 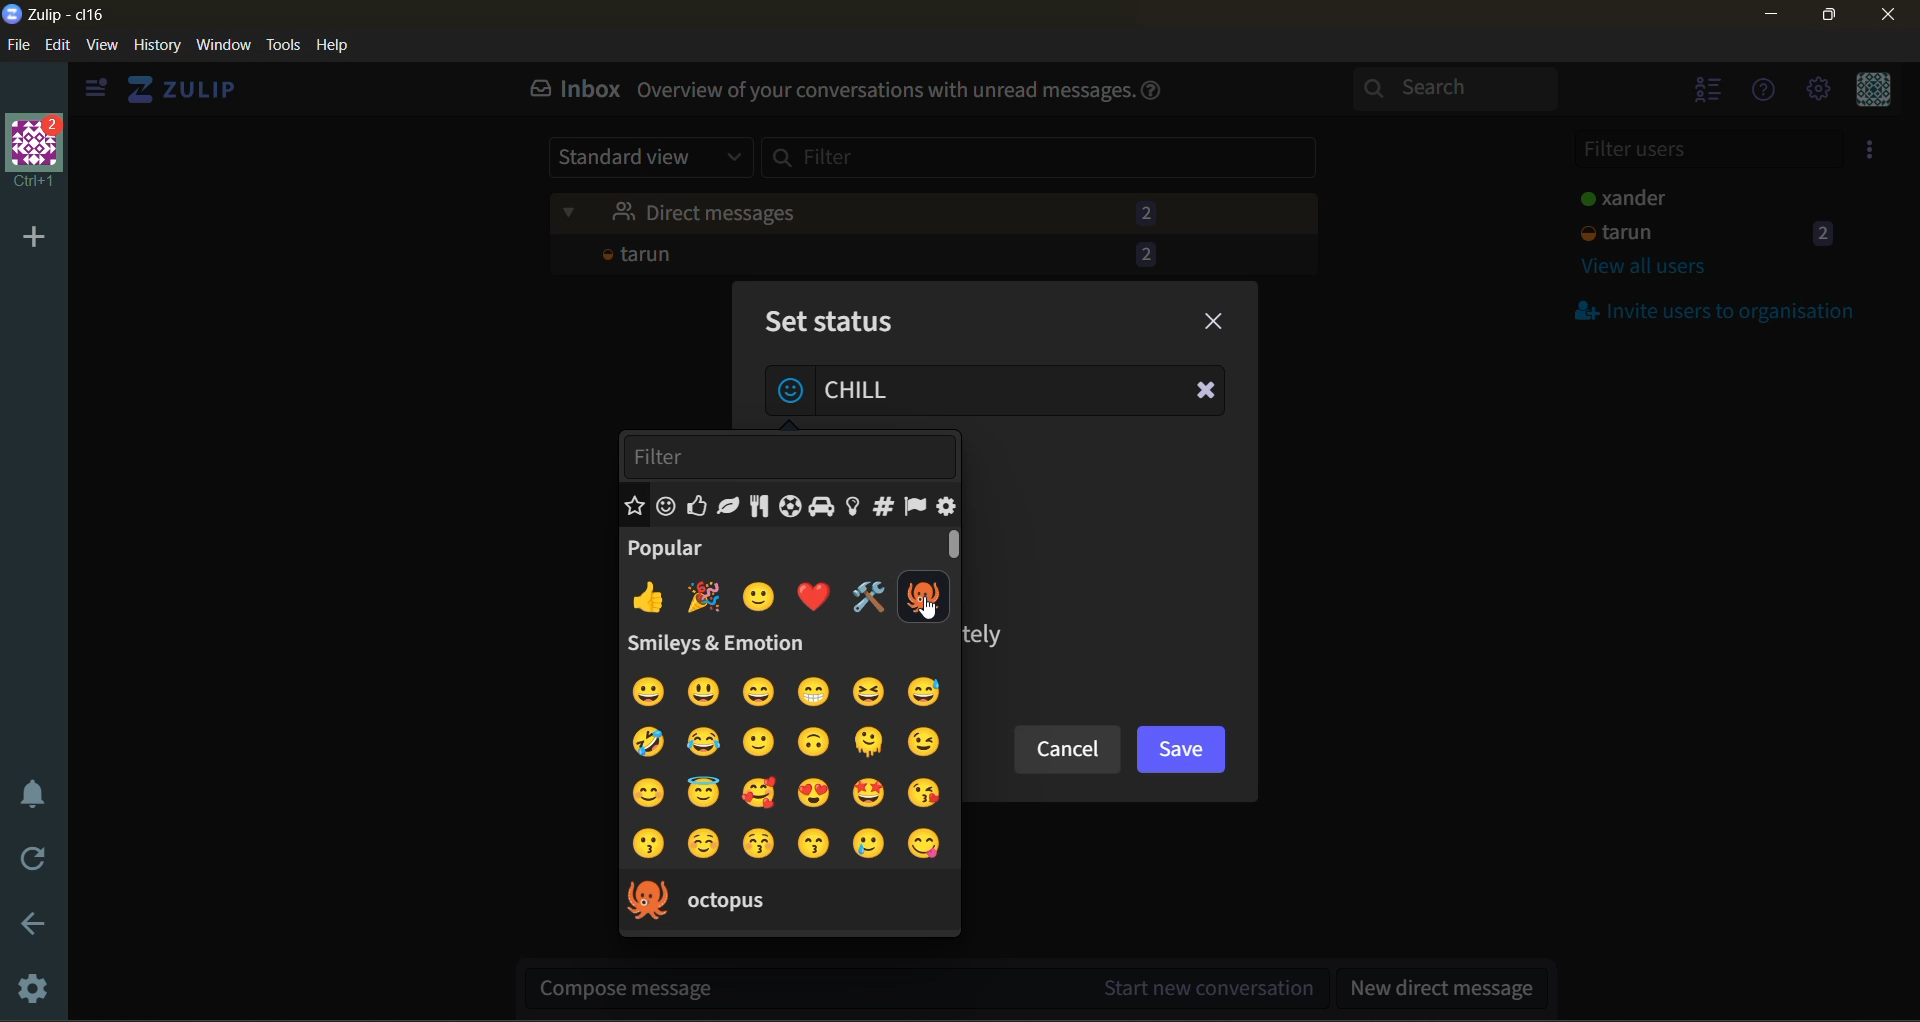 I want to click on minimize, so click(x=1774, y=16).